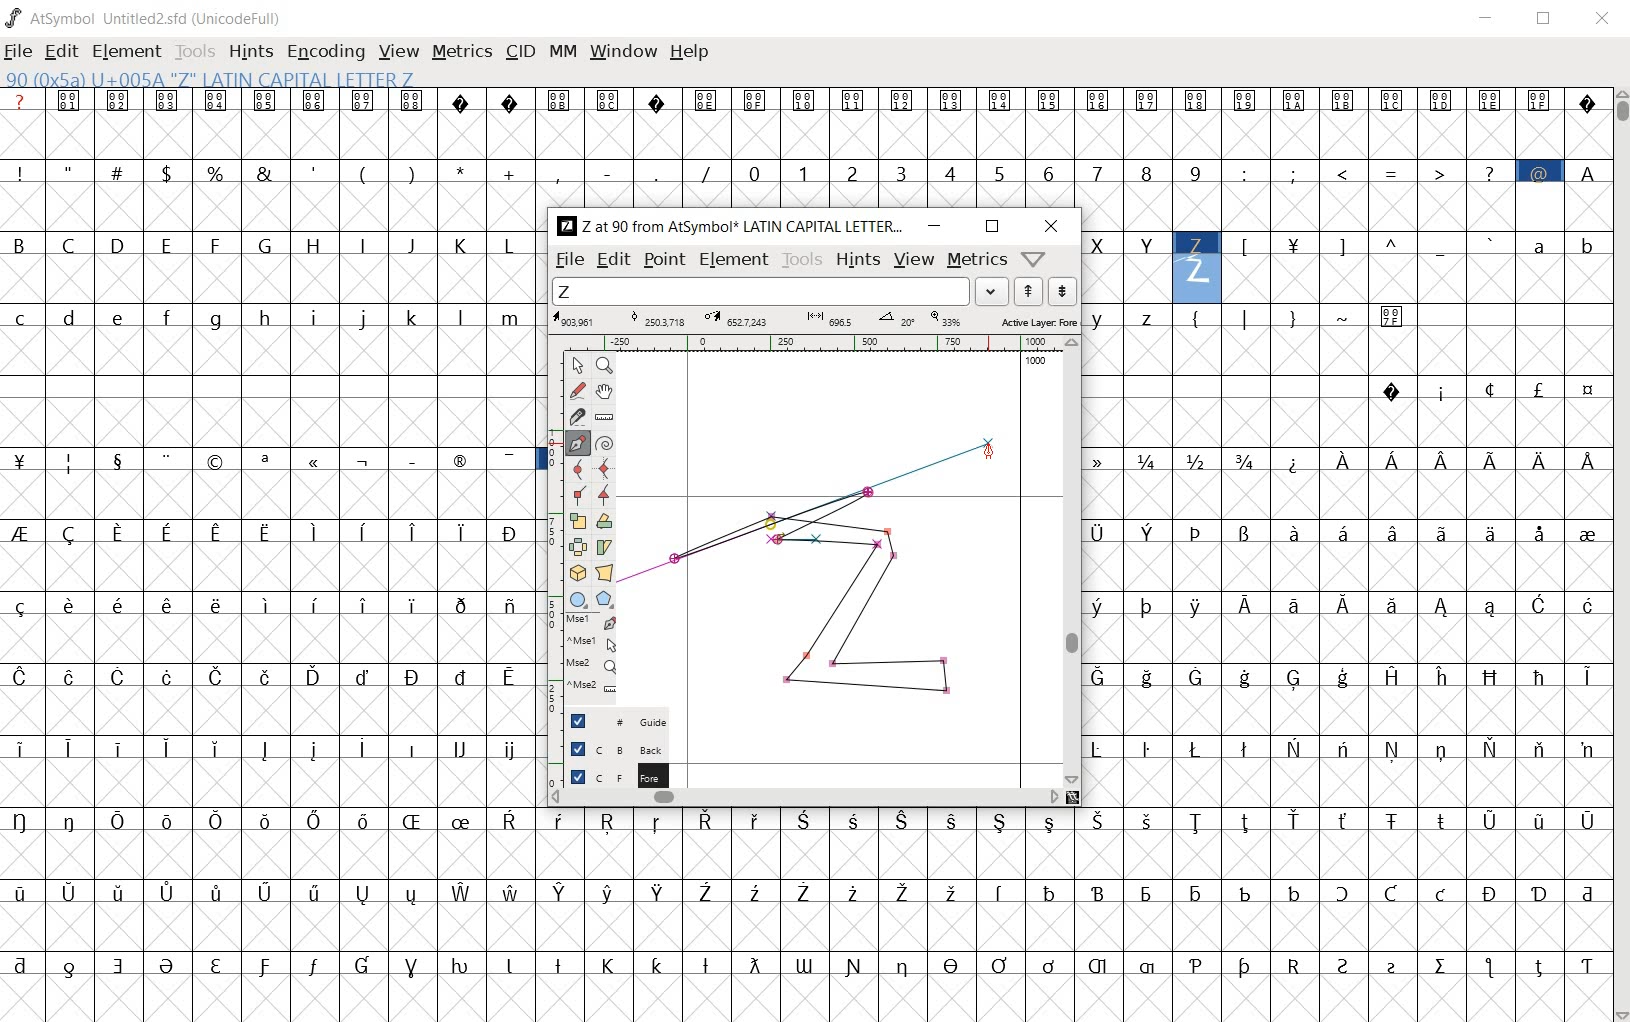 The height and width of the screenshot is (1022, 1630). What do you see at coordinates (520, 51) in the screenshot?
I see `cid` at bounding box center [520, 51].